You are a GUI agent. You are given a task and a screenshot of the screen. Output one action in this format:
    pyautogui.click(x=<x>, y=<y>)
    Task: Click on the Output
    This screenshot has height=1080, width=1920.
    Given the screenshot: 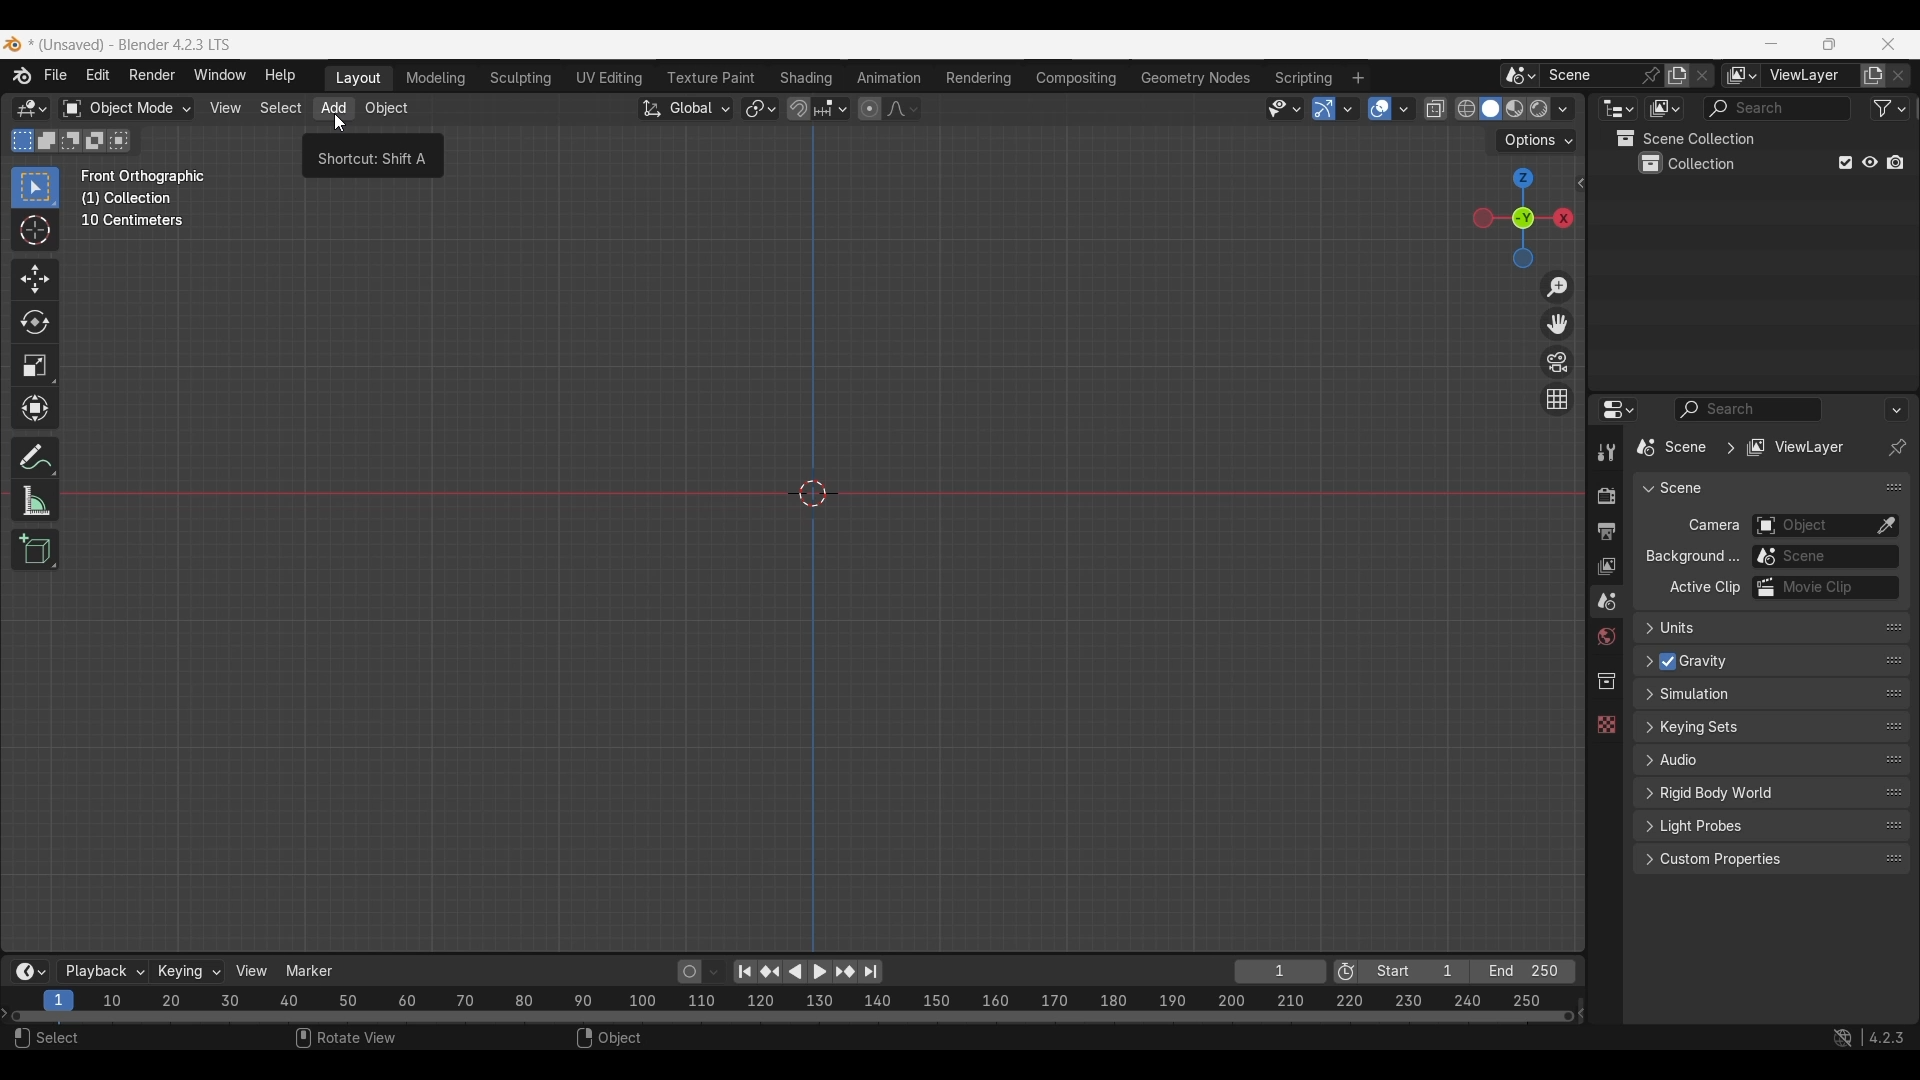 What is the action you would take?
    pyautogui.click(x=1605, y=532)
    